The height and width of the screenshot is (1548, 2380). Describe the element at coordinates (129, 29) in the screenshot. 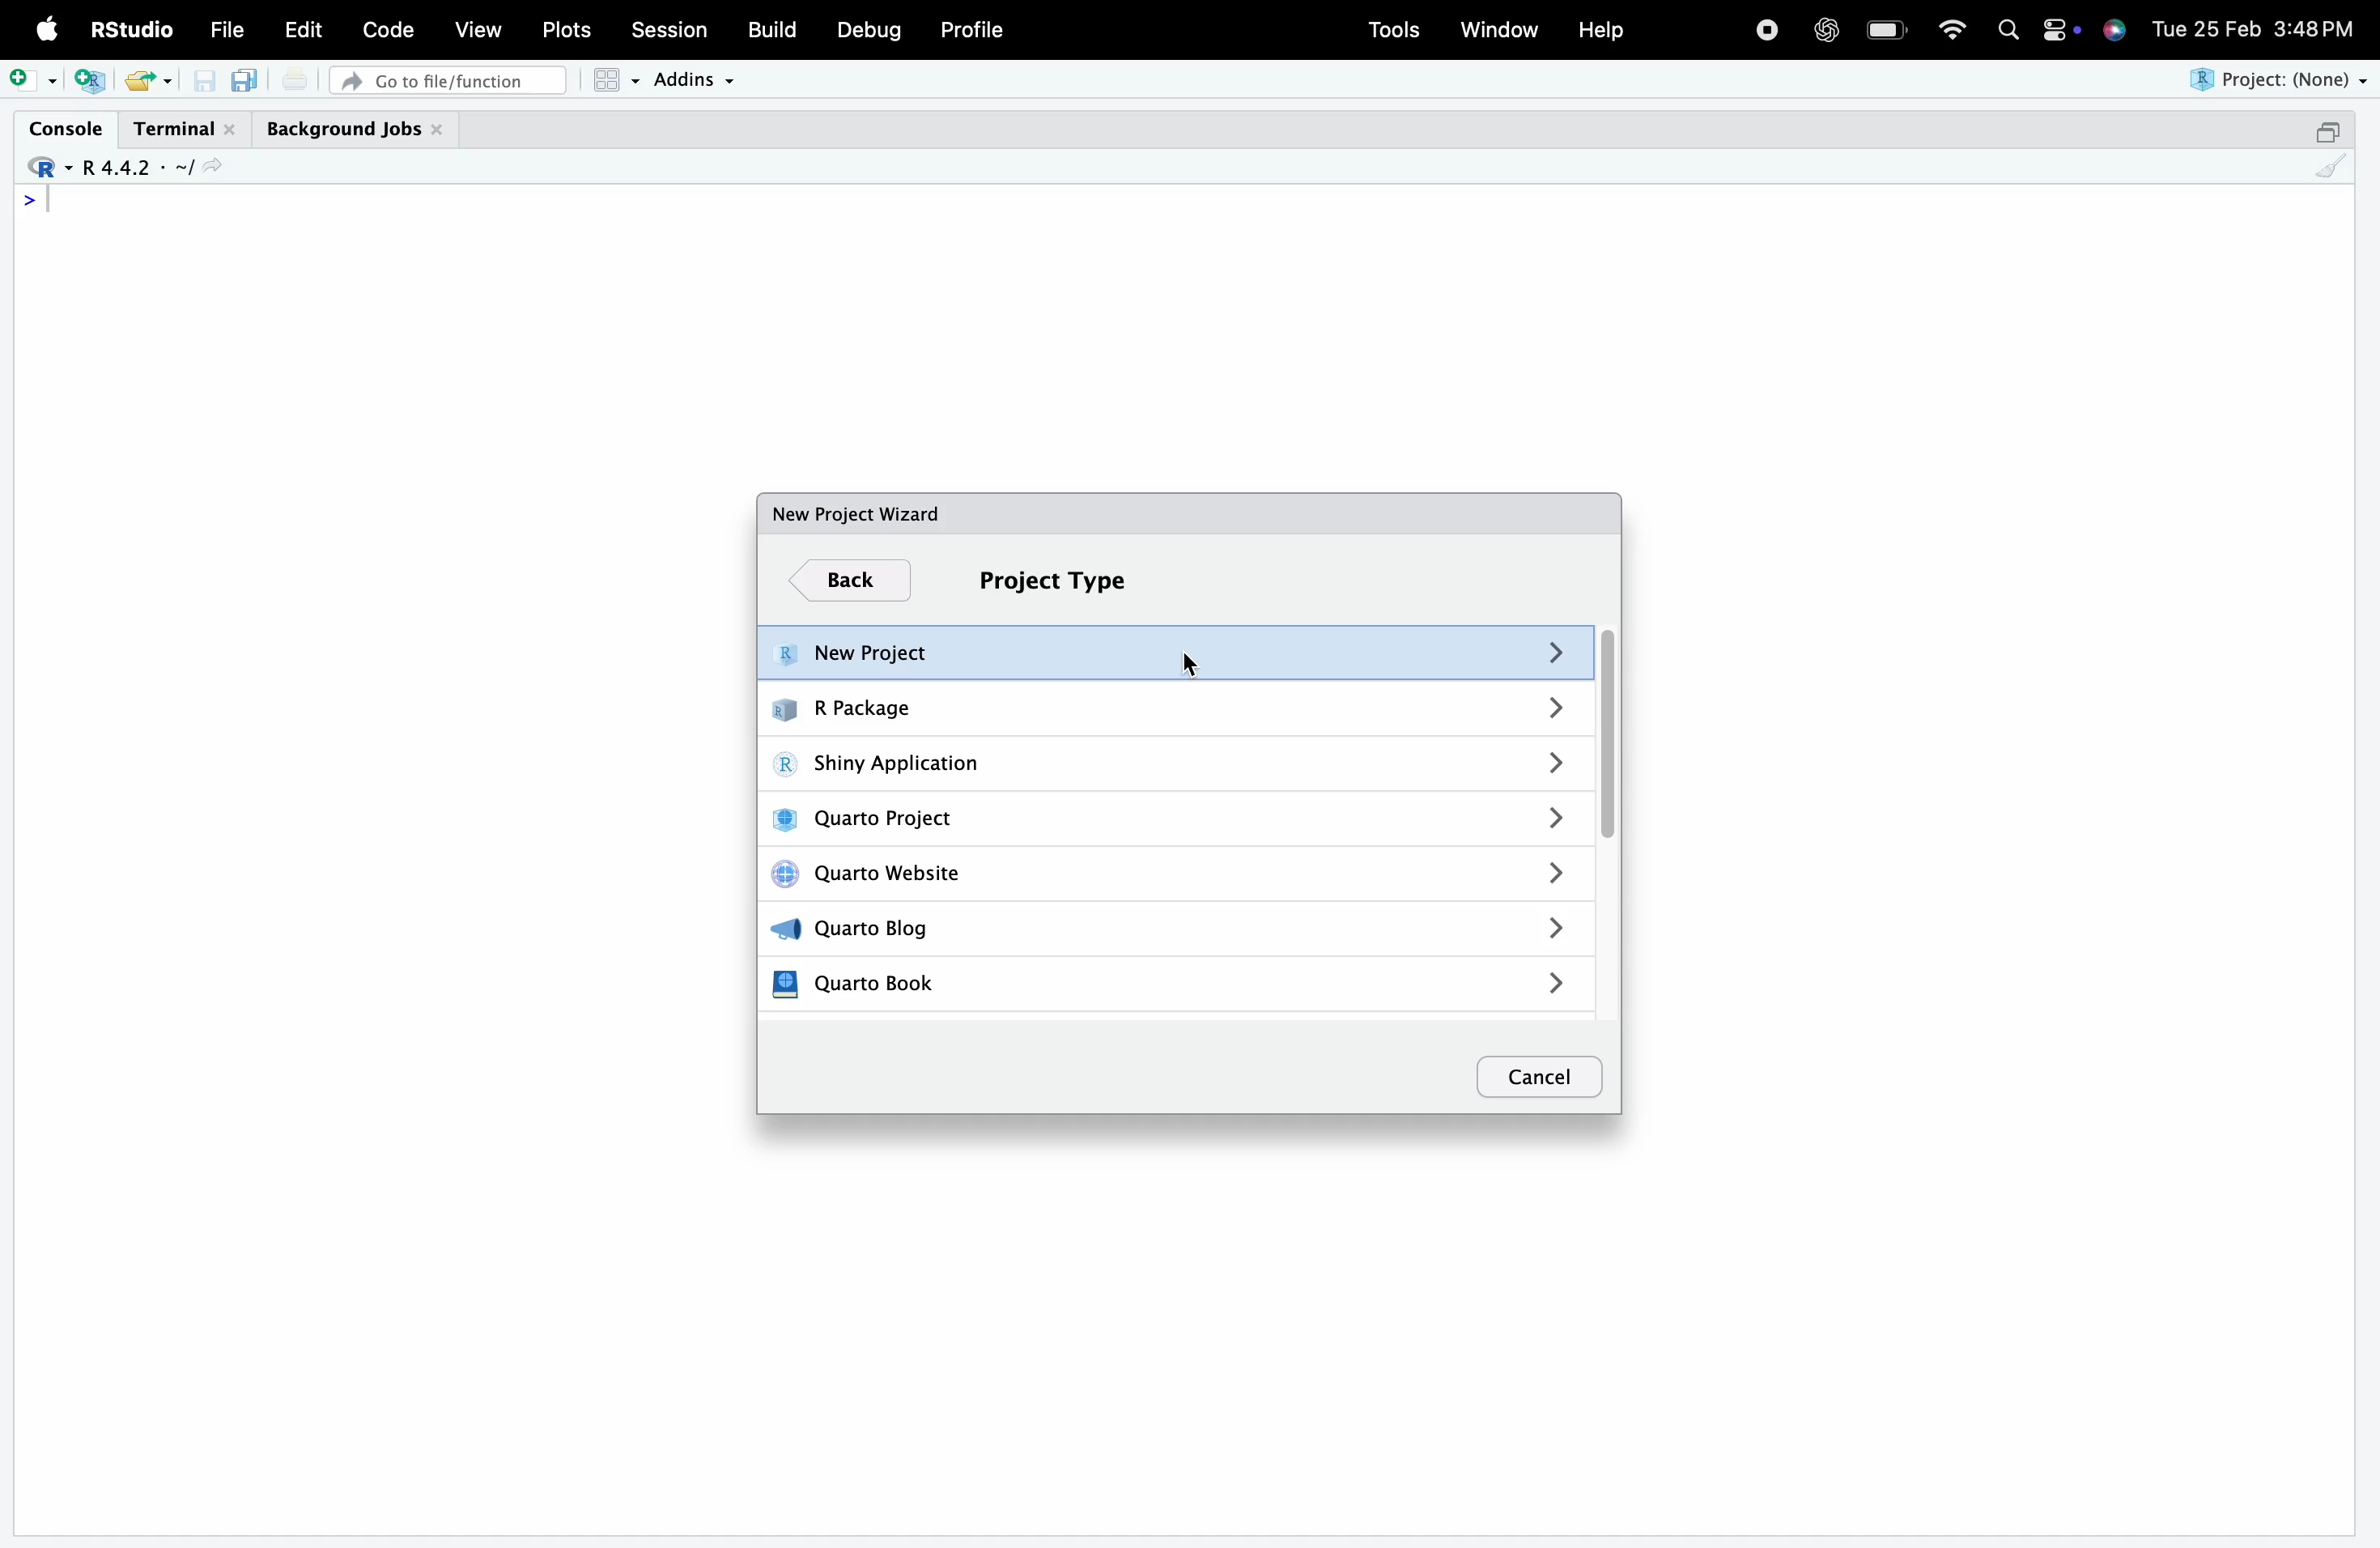

I see `RStudio` at that location.